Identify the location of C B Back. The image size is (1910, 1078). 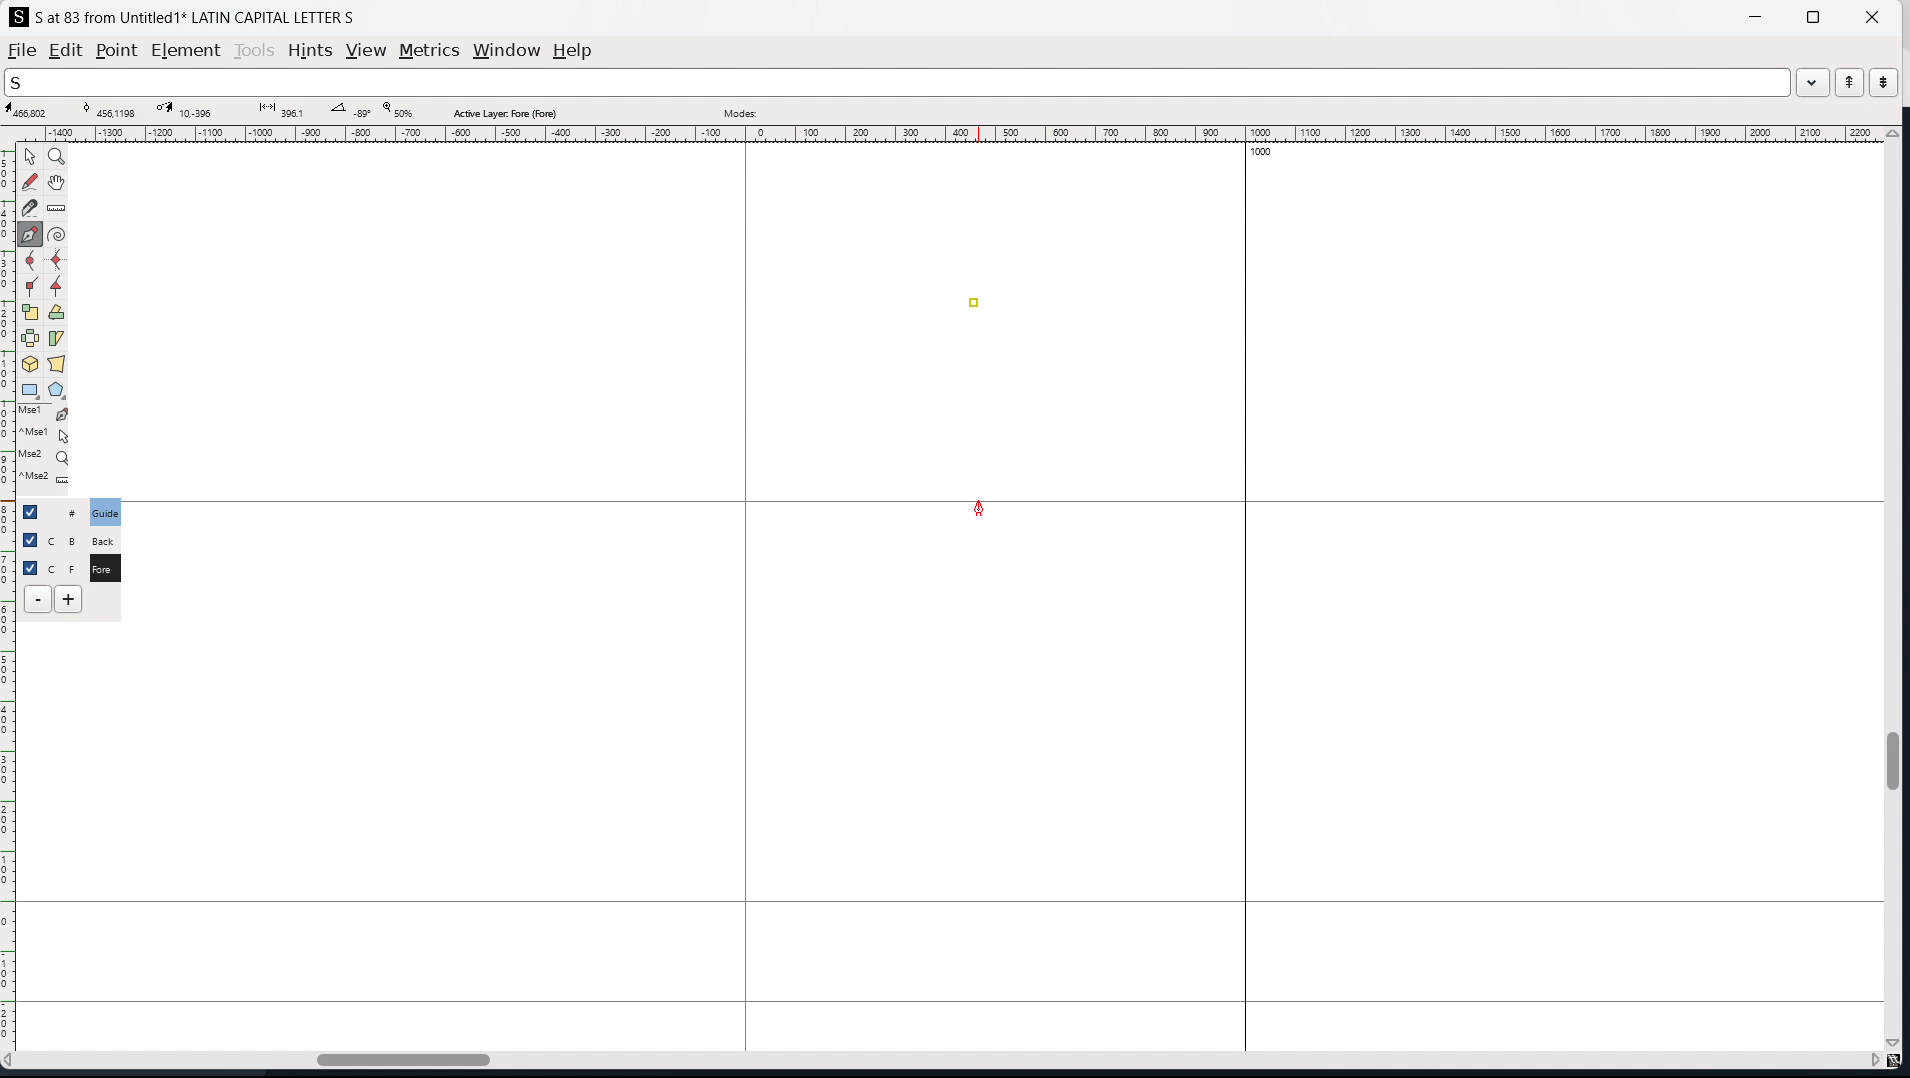
(102, 538).